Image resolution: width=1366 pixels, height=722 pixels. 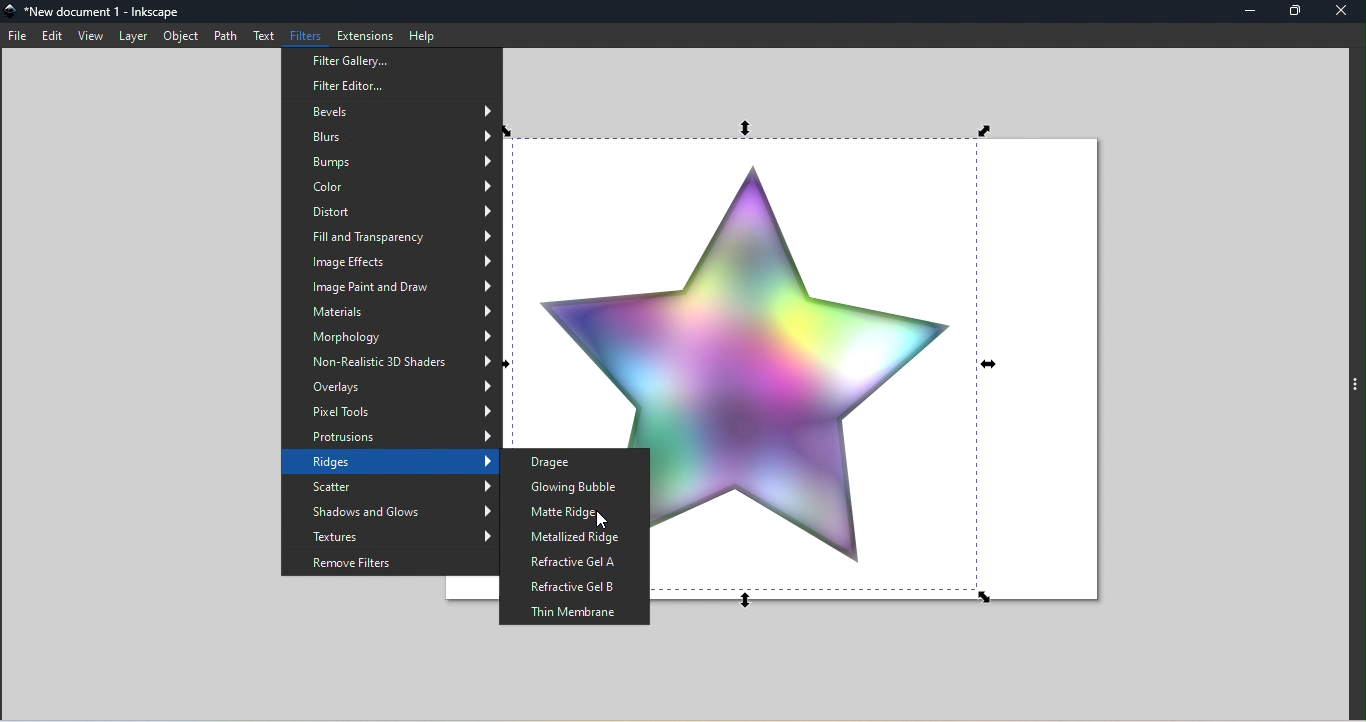 What do you see at coordinates (17, 37) in the screenshot?
I see `File` at bounding box center [17, 37].